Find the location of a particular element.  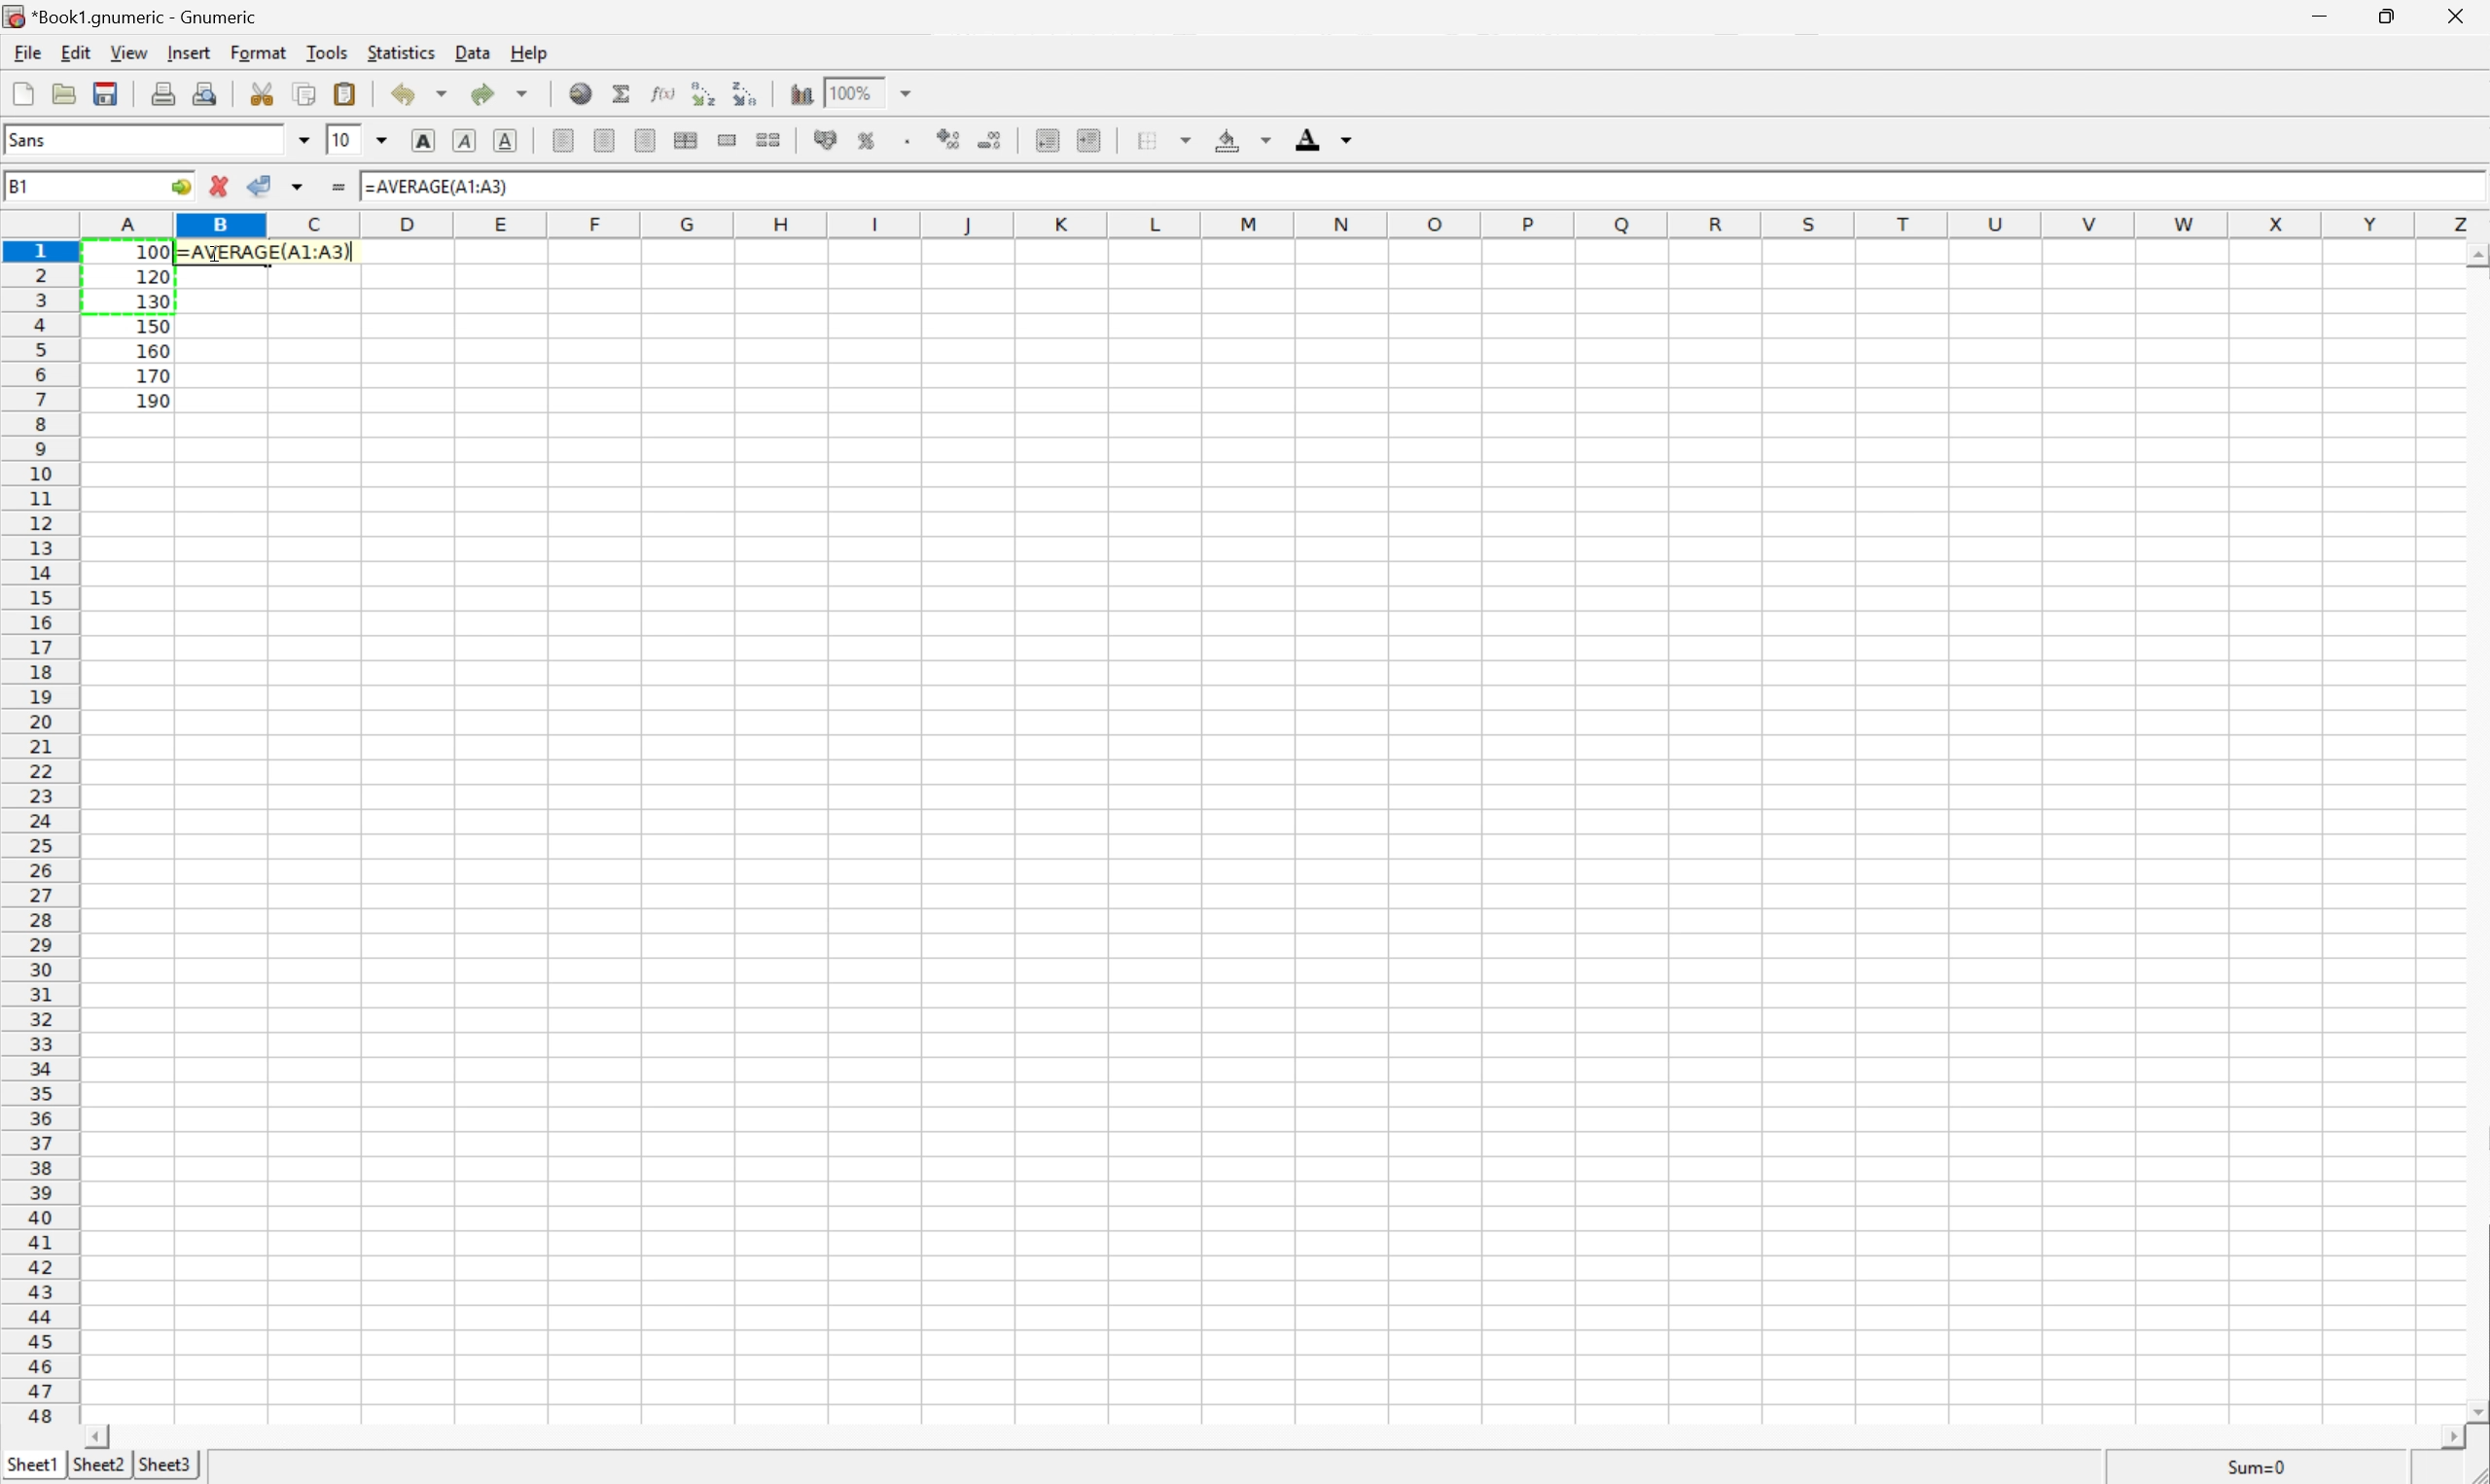

Print Preview is located at coordinates (209, 92).